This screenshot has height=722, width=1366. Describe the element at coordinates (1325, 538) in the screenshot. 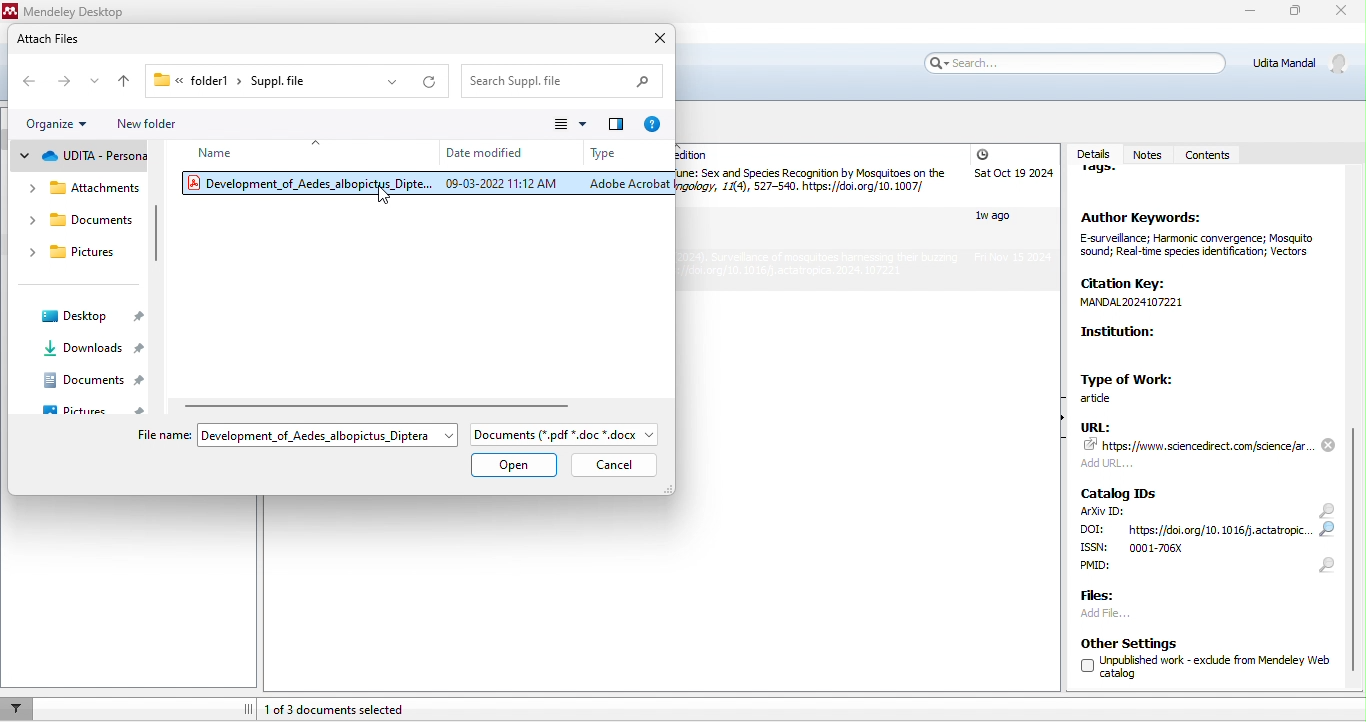

I see `search` at that location.